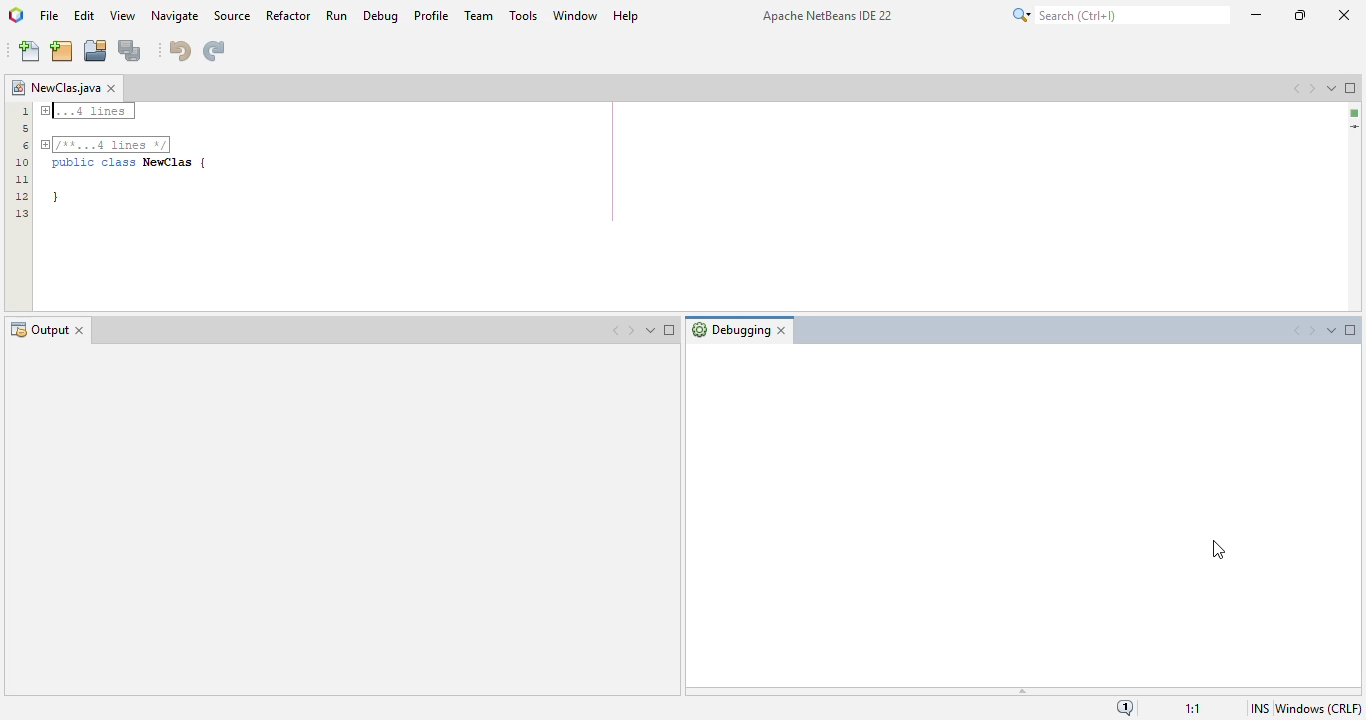  I want to click on Close, so click(786, 328).